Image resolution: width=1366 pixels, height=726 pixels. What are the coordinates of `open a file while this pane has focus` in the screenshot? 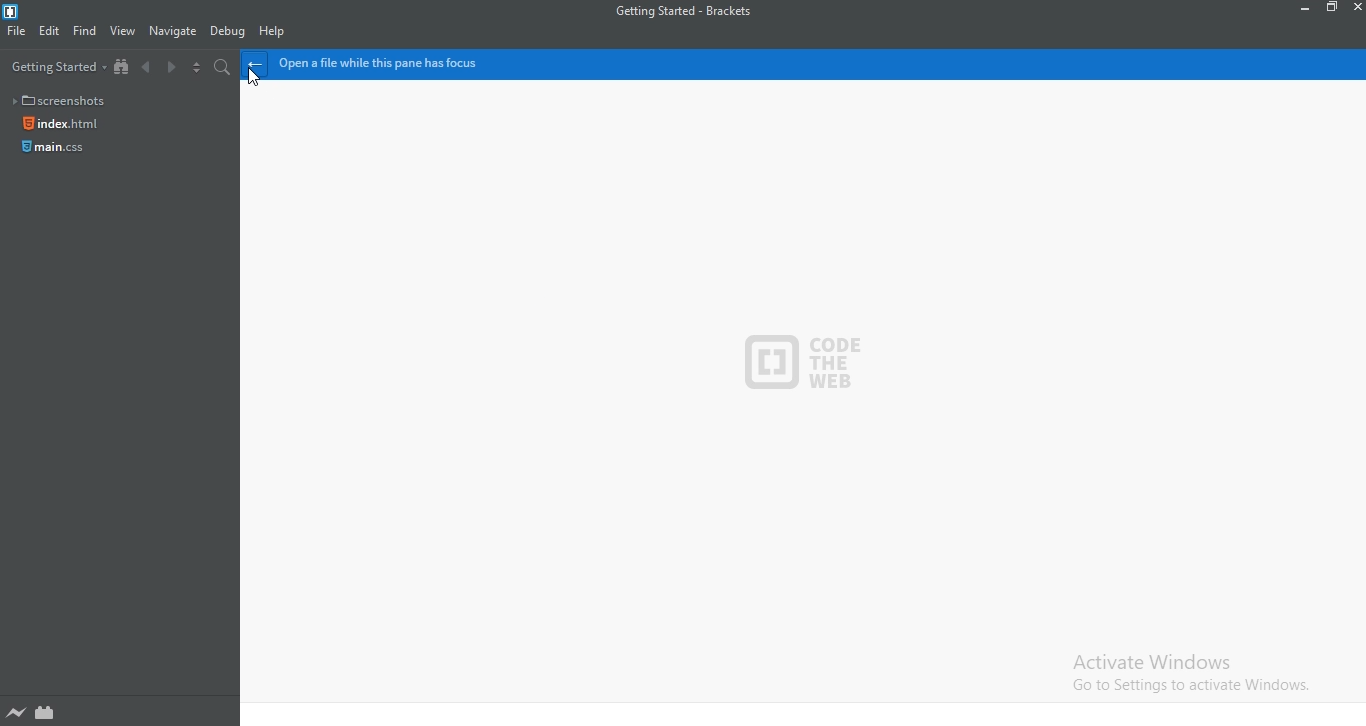 It's located at (821, 66).